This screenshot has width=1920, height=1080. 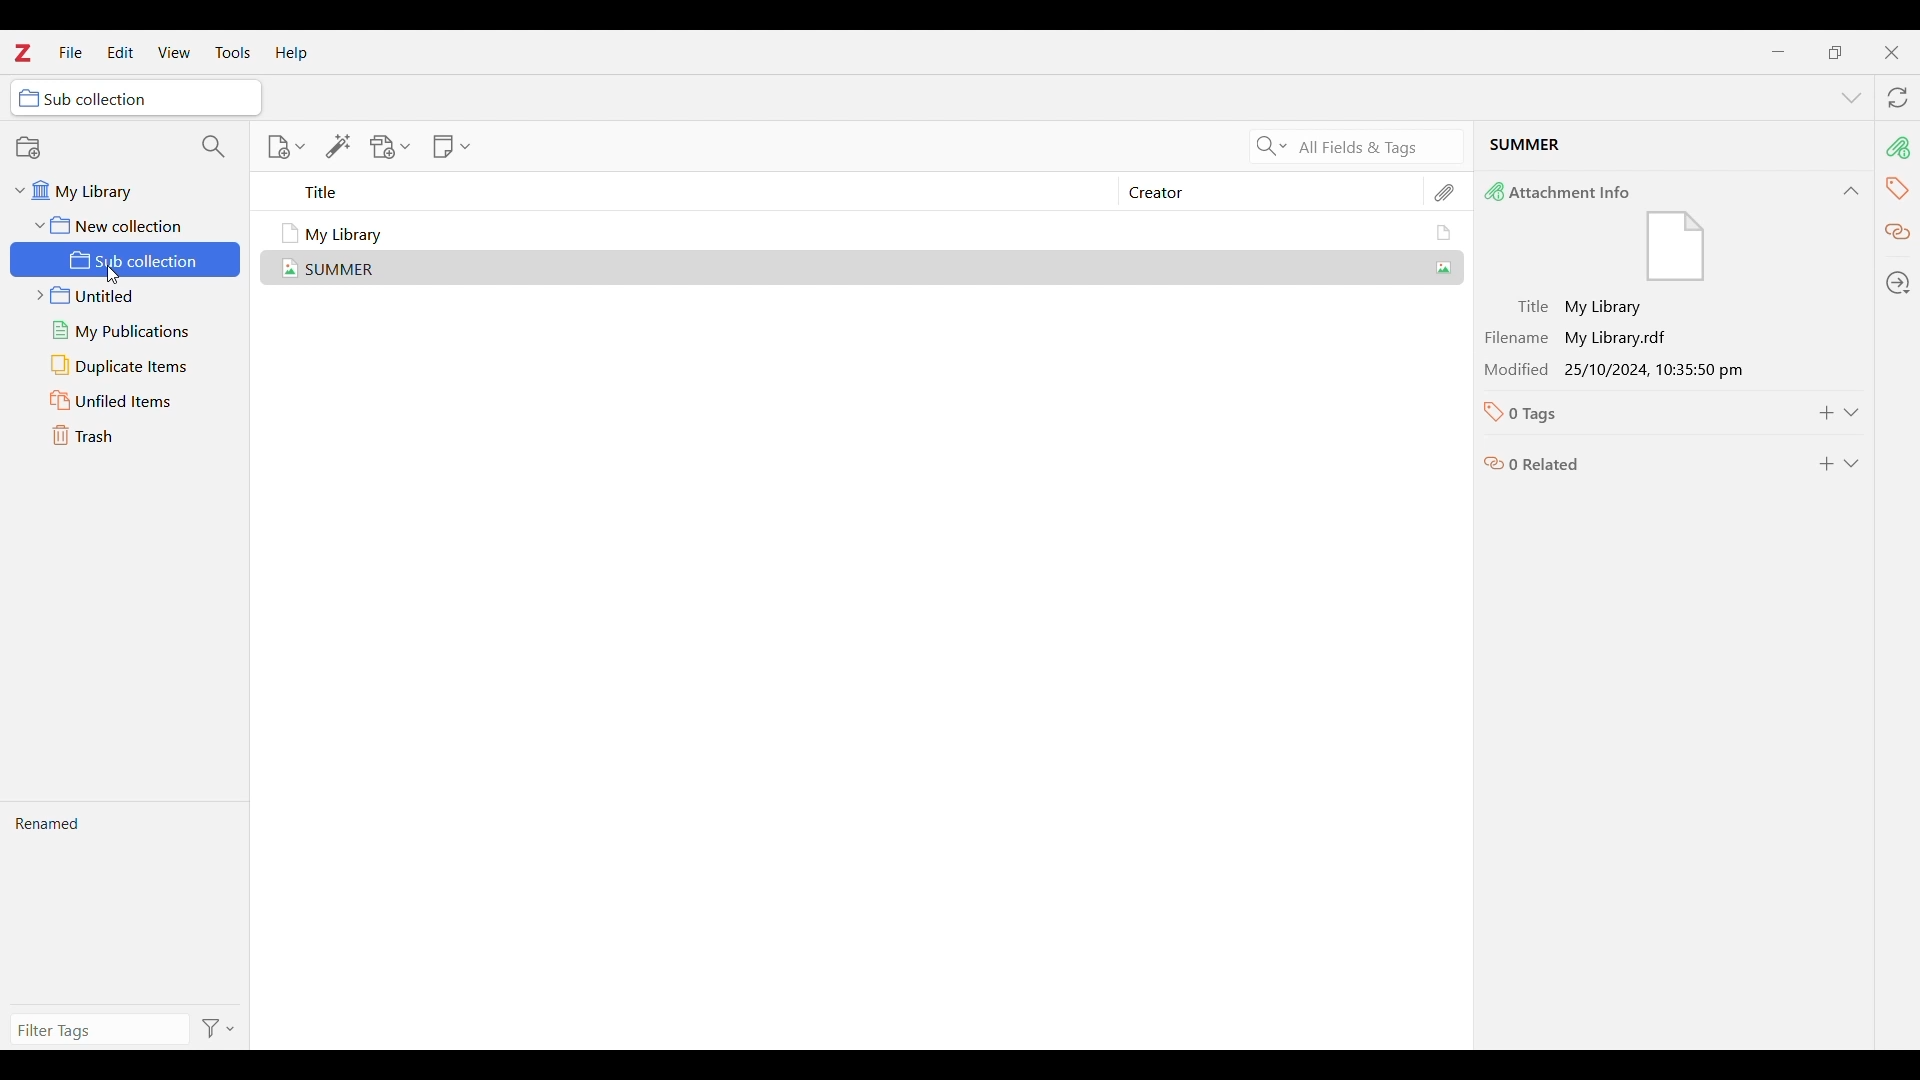 What do you see at coordinates (1649, 232) in the screenshot?
I see `Attachment Info` at bounding box center [1649, 232].